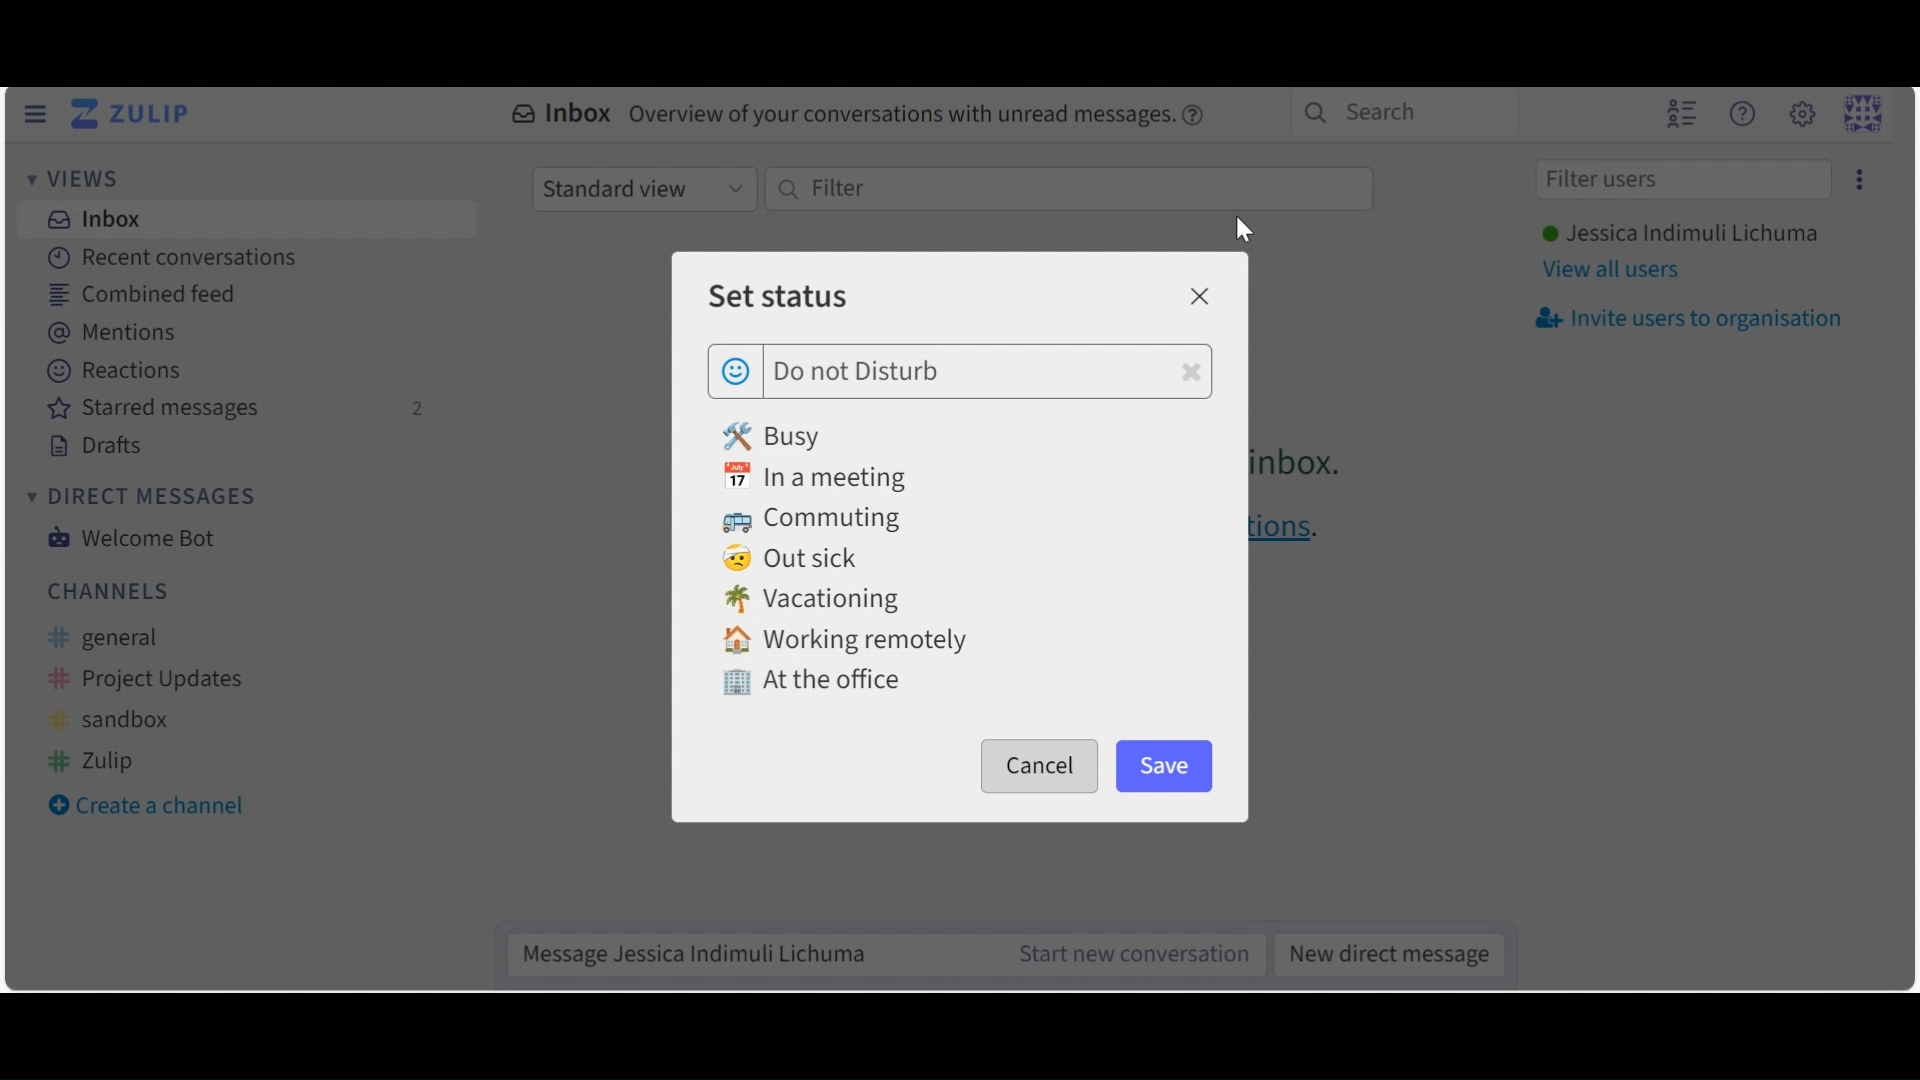 The width and height of the screenshot is (1920, 1080). What do you see at coordinates (814, 601) in the screenshot?
I see `Vacationing` at bounding box center [814, 601].